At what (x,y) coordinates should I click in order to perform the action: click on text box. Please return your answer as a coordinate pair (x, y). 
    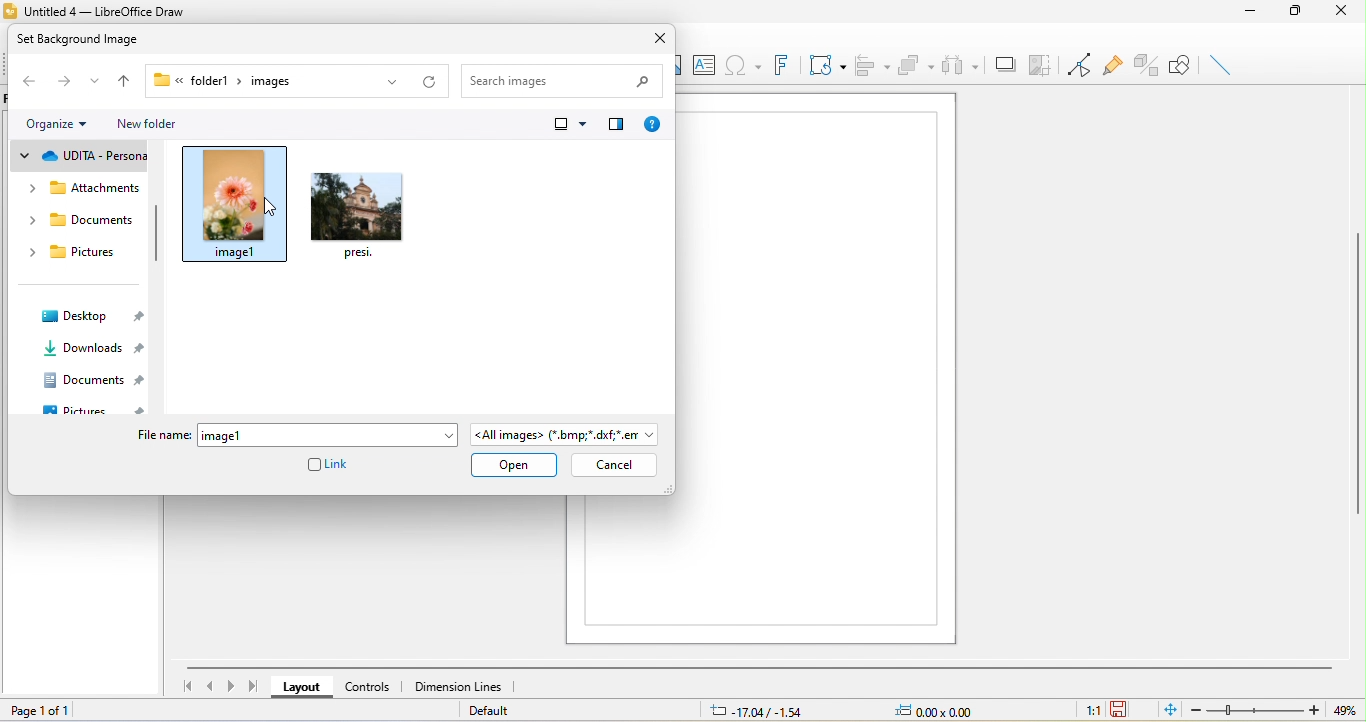
    Looking at the image, I should click on (704, 66).